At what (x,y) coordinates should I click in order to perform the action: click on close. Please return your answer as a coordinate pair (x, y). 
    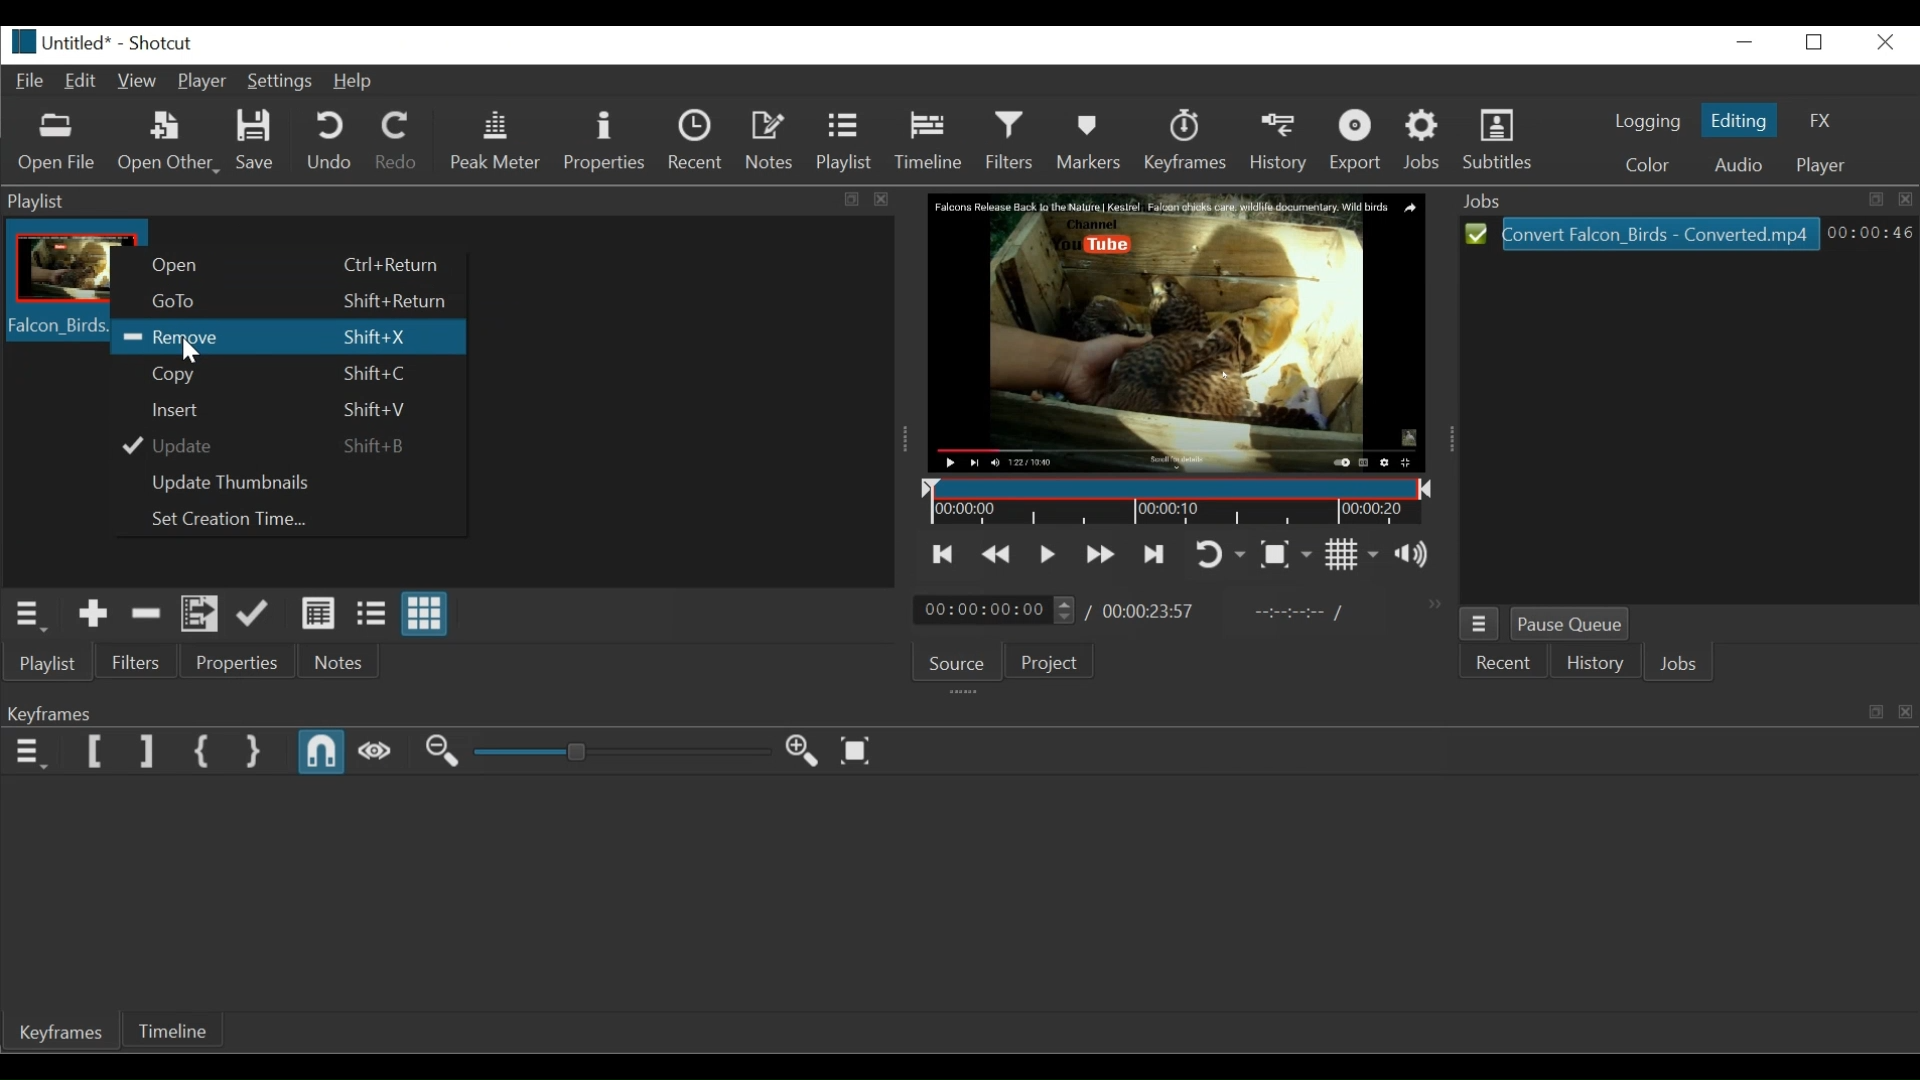
    Looking at the image, I should click on (1907, 717).